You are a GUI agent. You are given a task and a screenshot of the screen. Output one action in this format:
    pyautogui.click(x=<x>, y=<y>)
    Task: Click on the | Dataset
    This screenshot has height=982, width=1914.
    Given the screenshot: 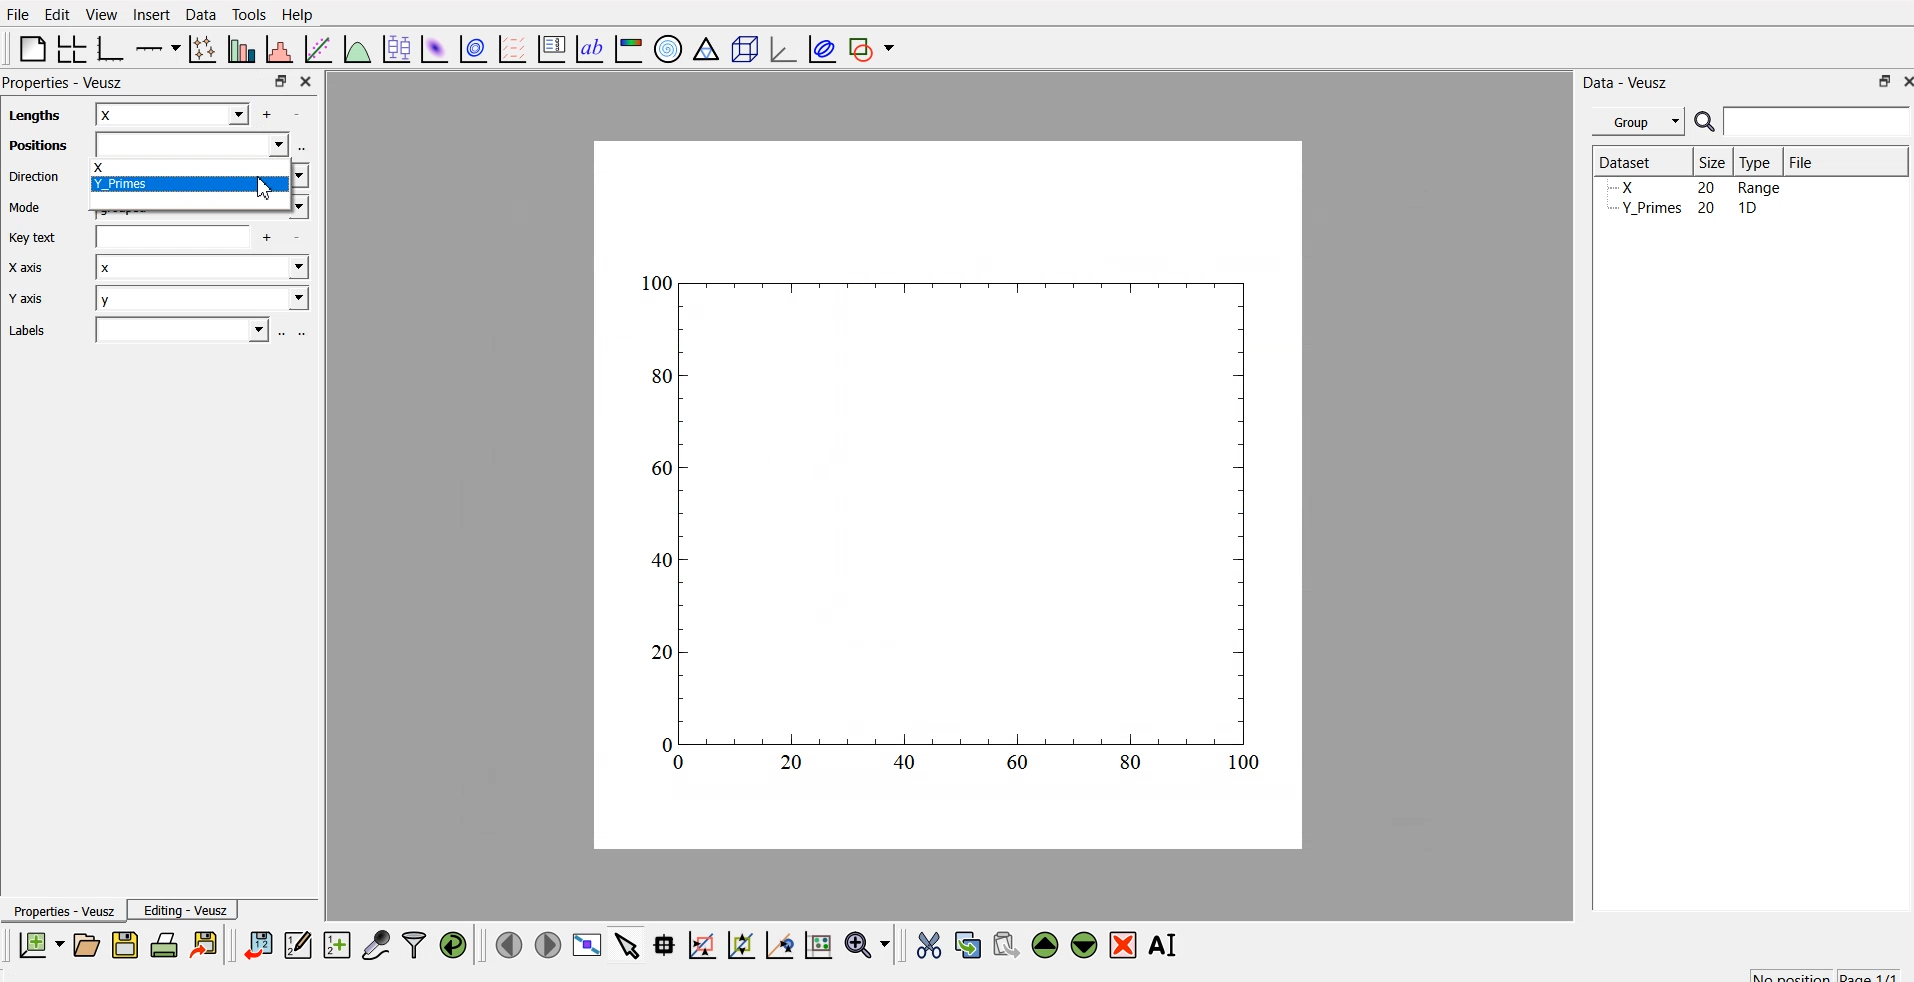 What is the action you would take?
    pyautogui.click(x=1625, y=160)
    